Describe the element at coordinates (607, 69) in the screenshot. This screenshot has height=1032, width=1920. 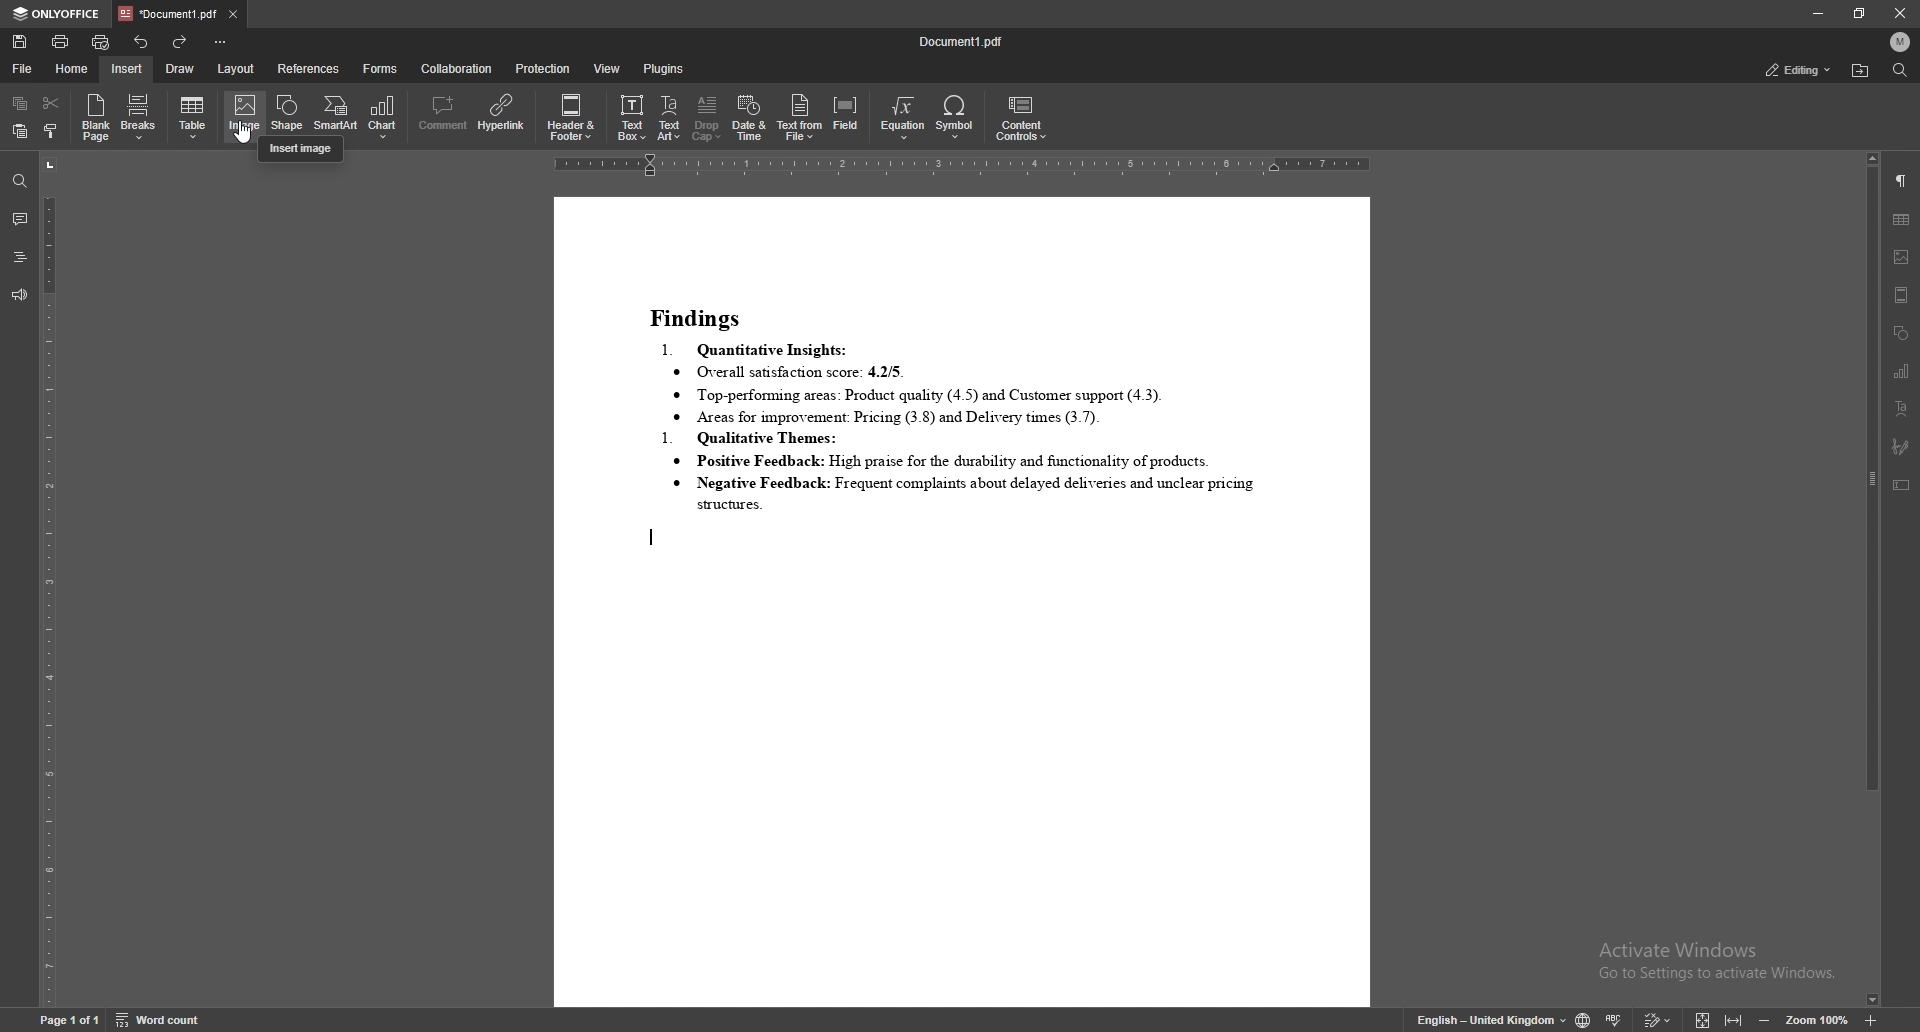
I see `view` at that location.